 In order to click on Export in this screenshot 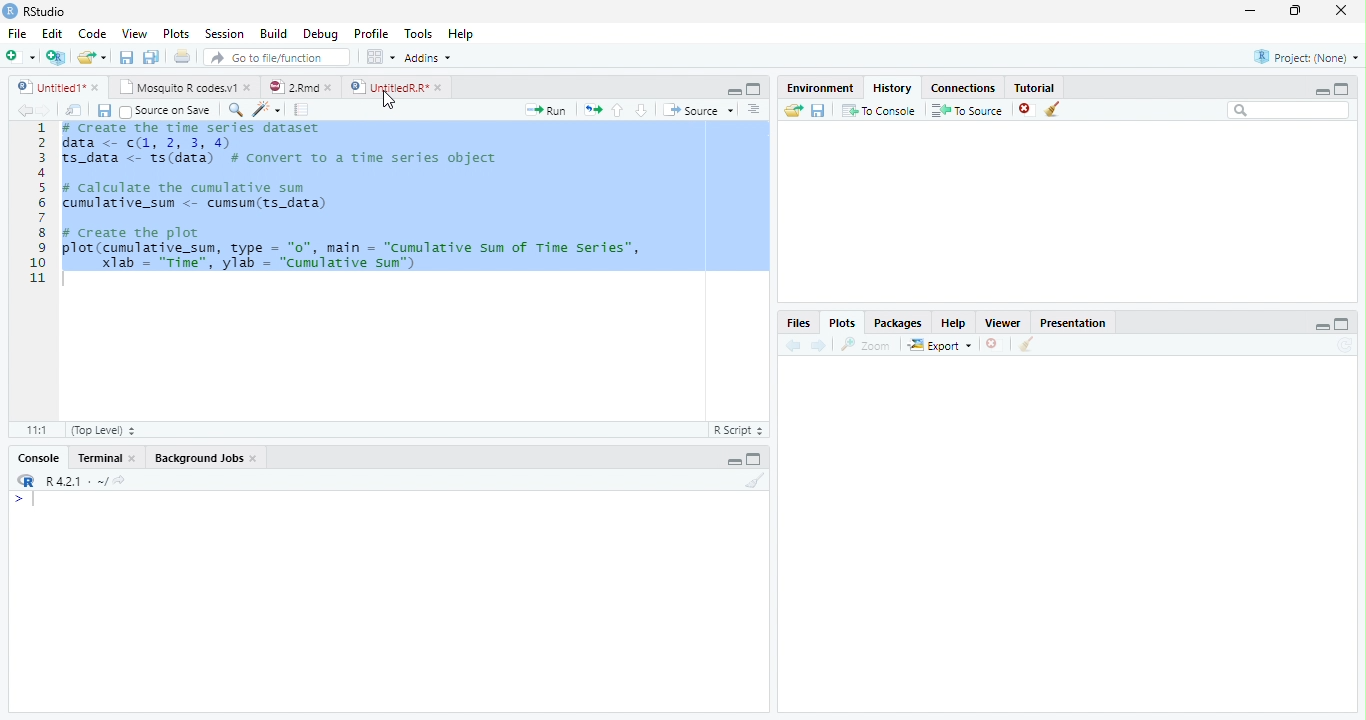, I will do `click(939, 347)`.